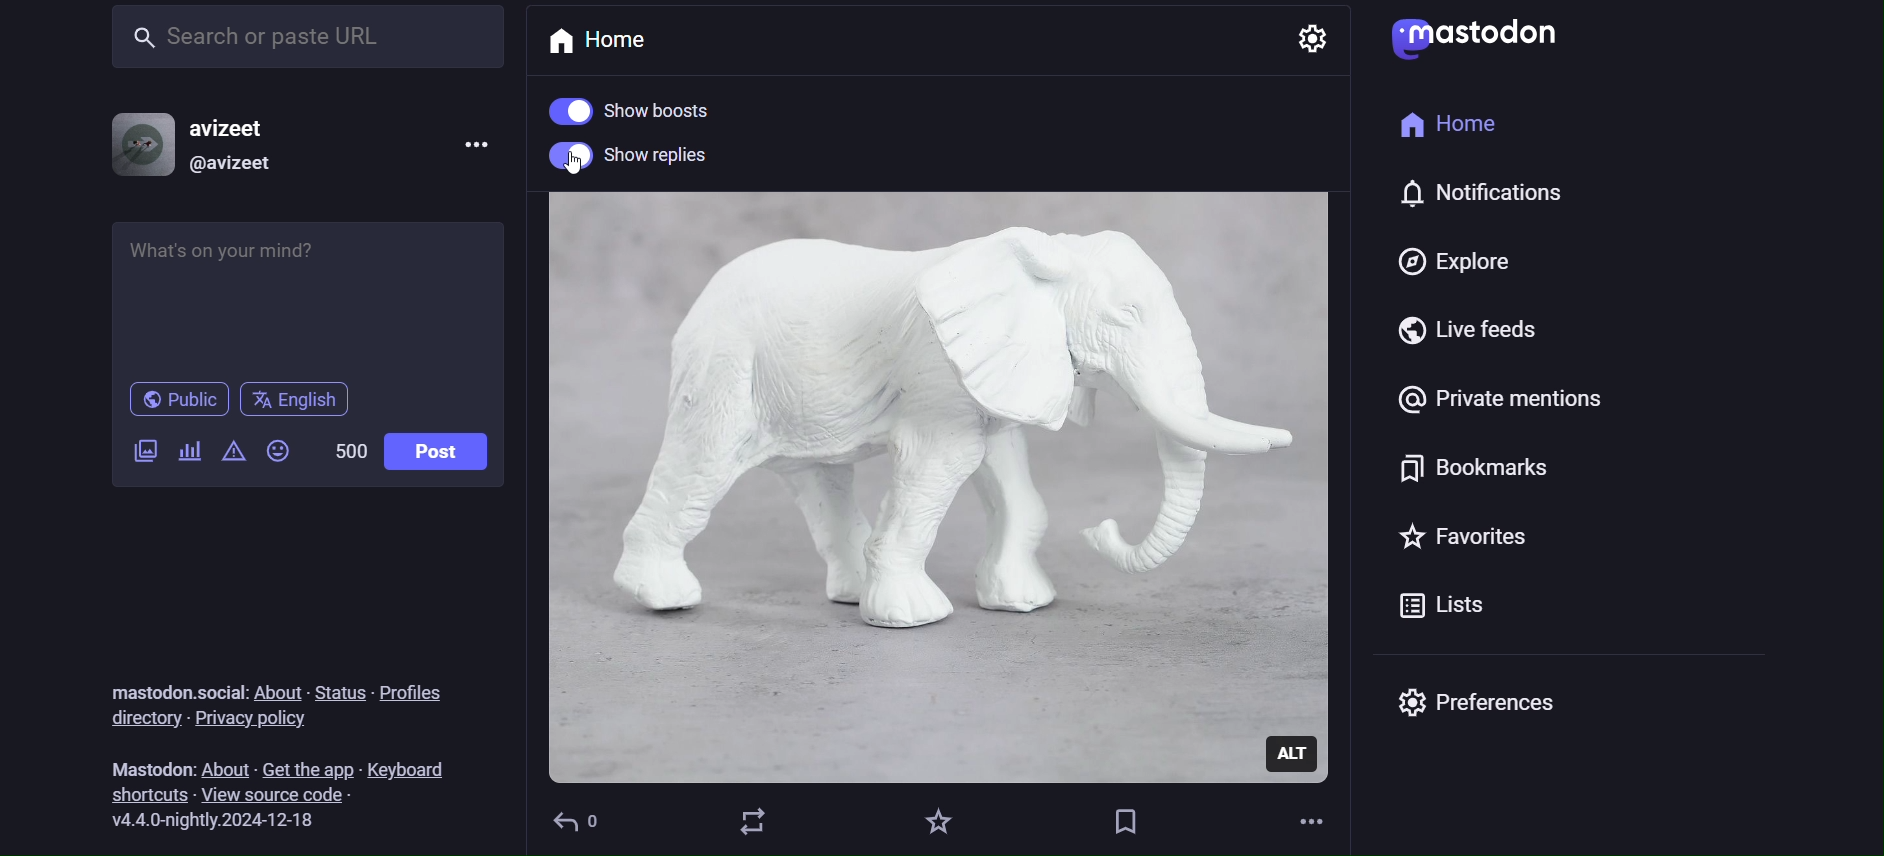  I want to click on bookmark, so click(1126, 819).